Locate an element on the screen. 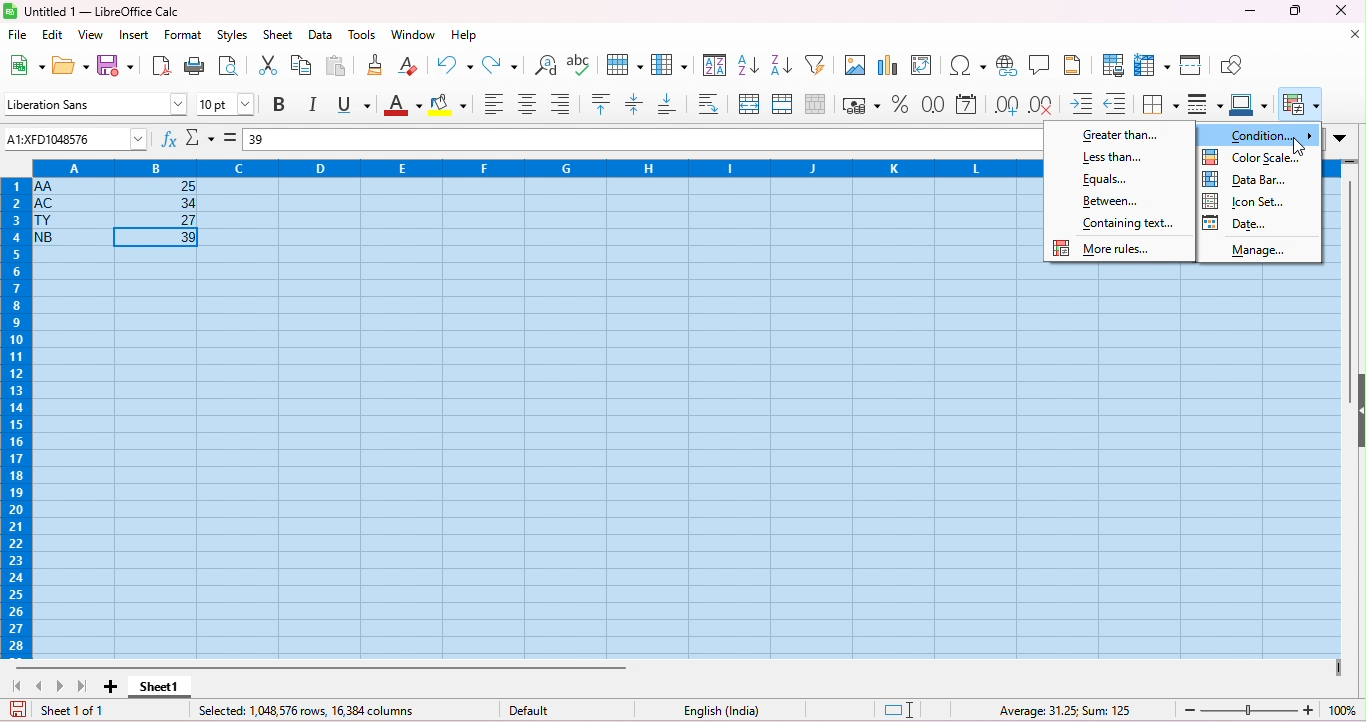 The height and width of the screenshot is (722, 1366). manage is located at coordinates (1262, 249).